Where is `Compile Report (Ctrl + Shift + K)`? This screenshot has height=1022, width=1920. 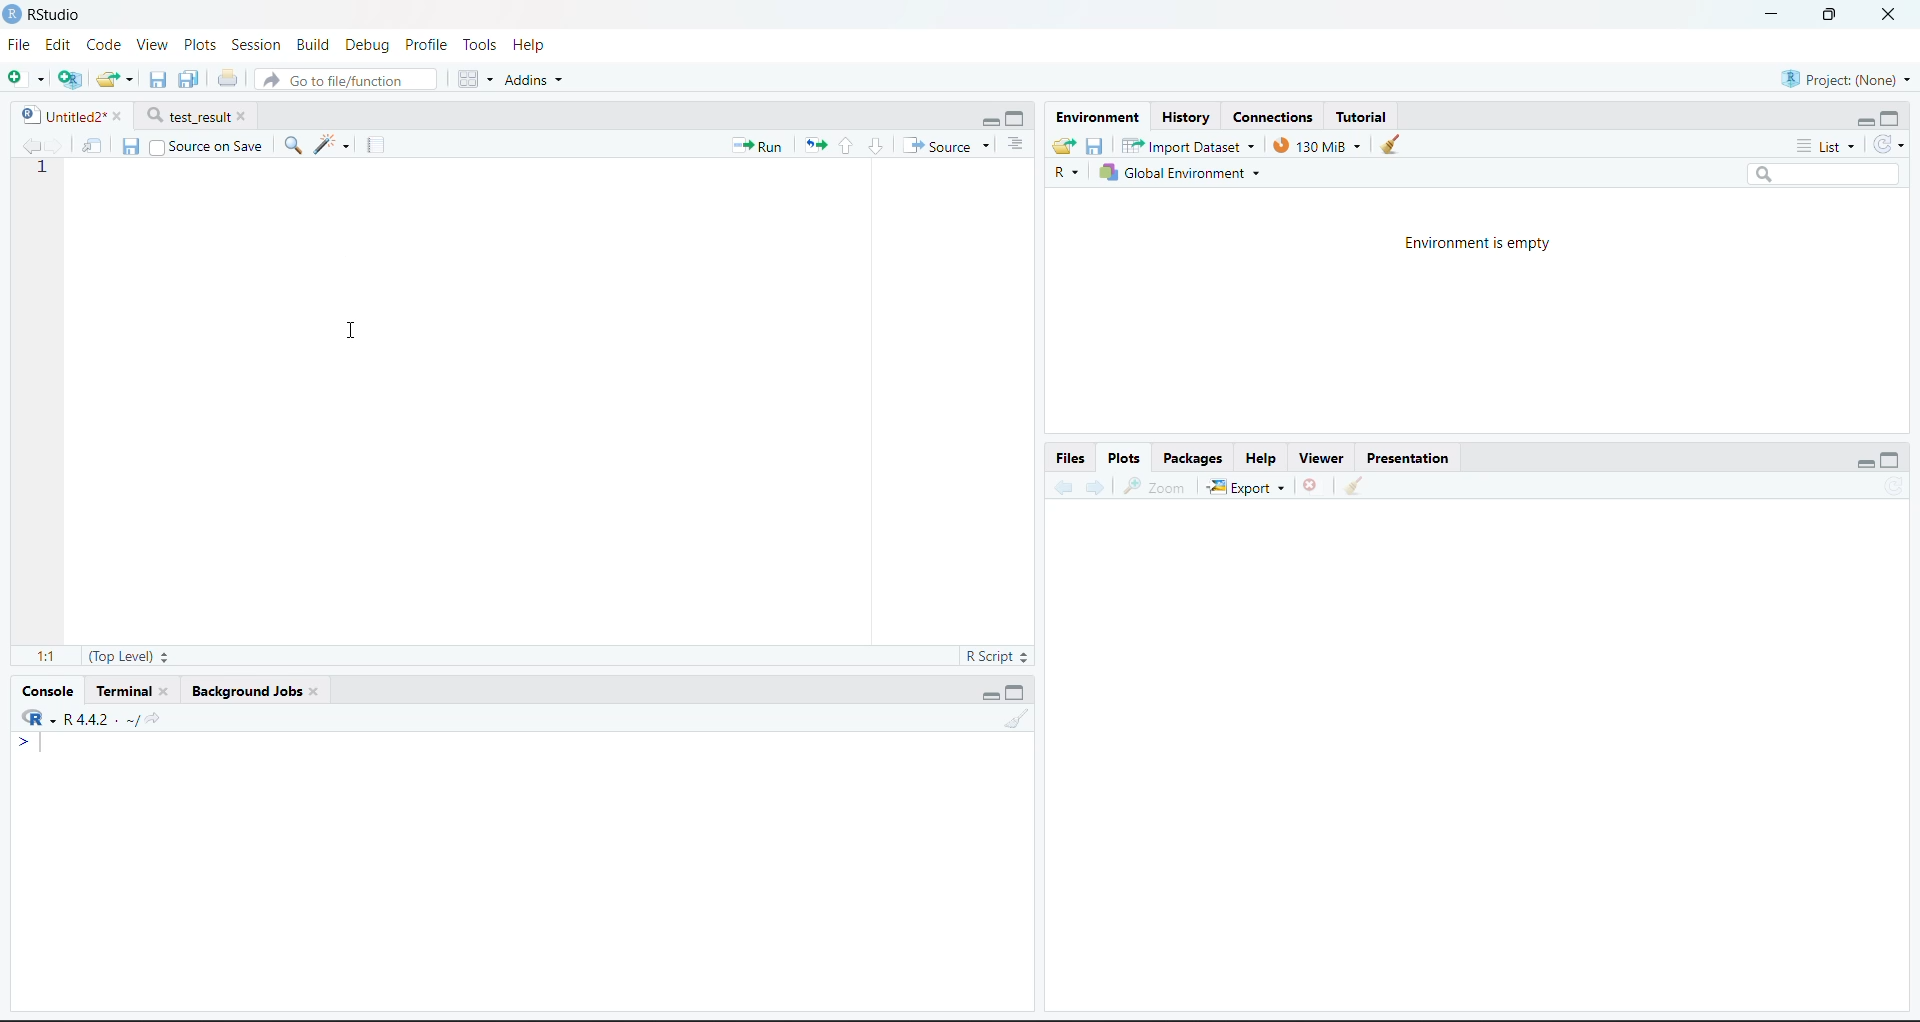 Compile Report (Ctrl + Shift + K) is located at coordinates (378, 143).